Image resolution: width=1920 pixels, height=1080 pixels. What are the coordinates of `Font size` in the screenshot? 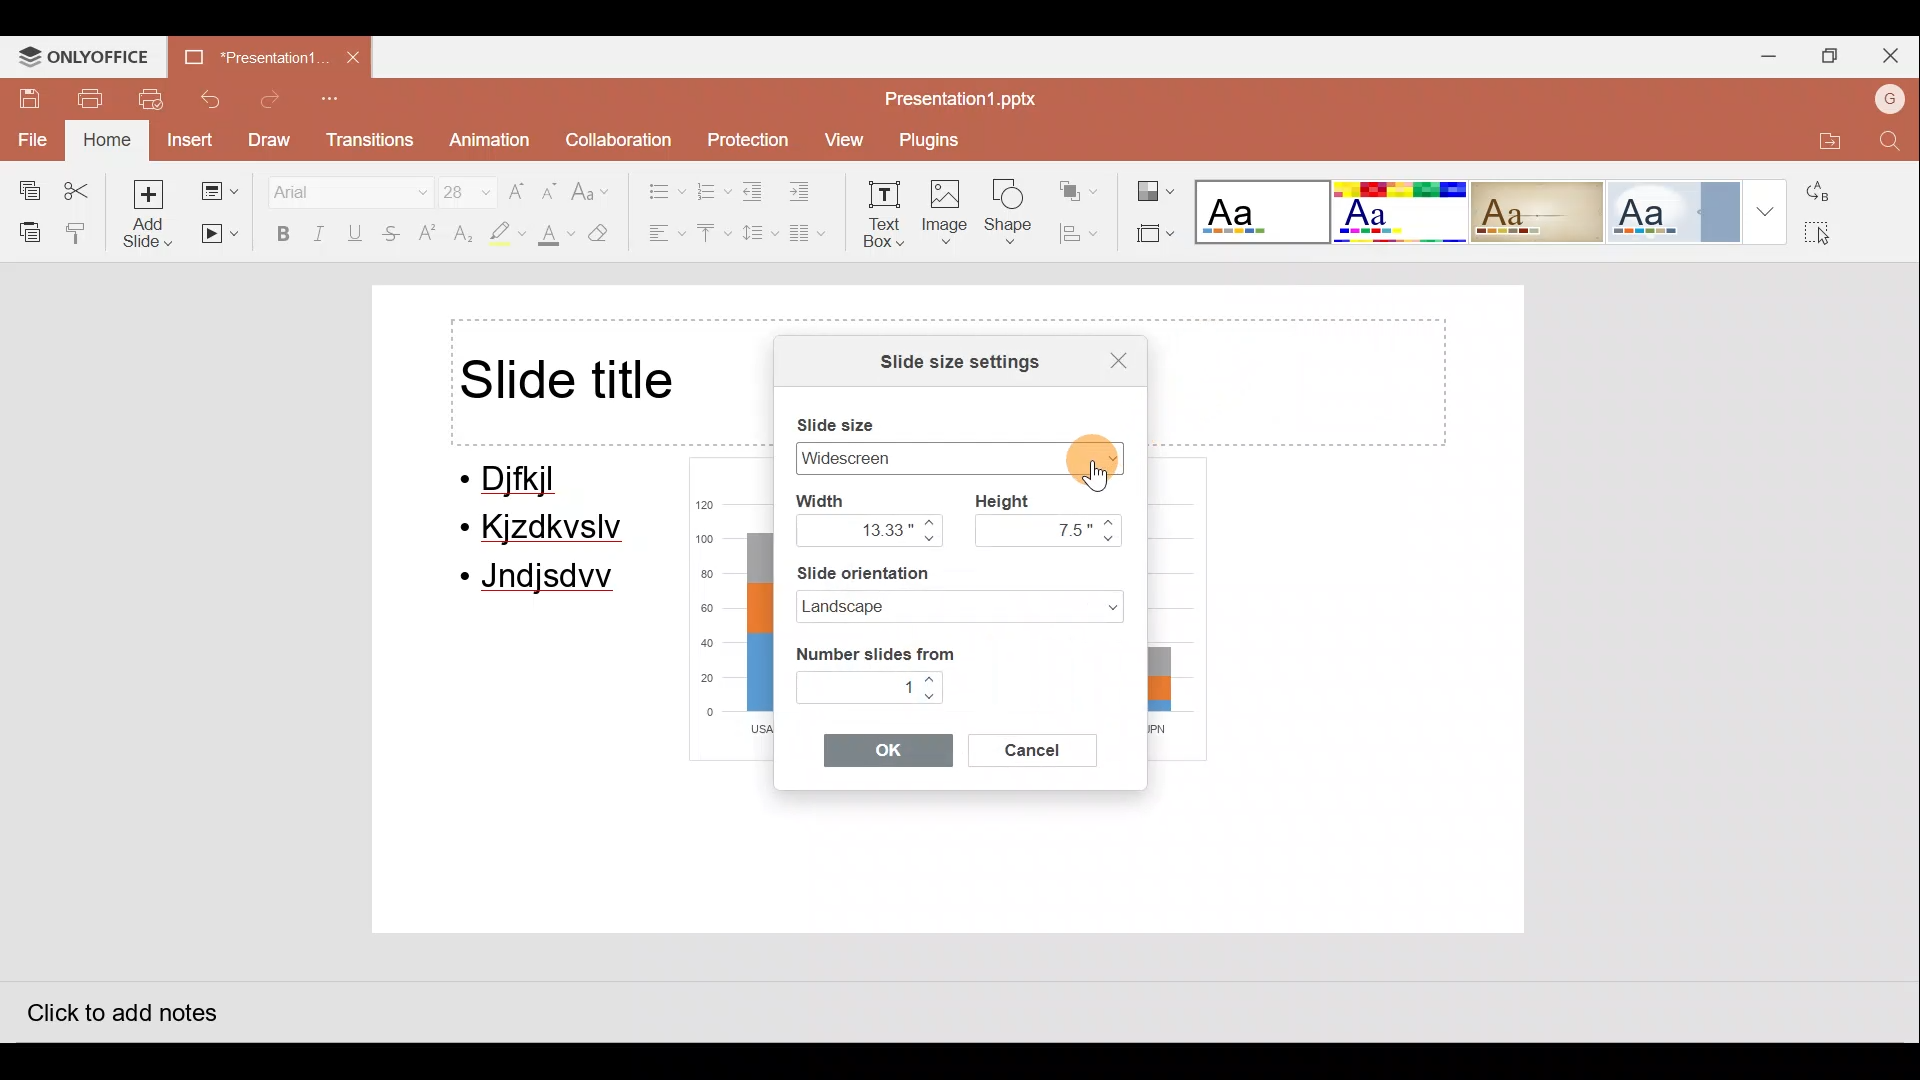 It's located at (456, 187).